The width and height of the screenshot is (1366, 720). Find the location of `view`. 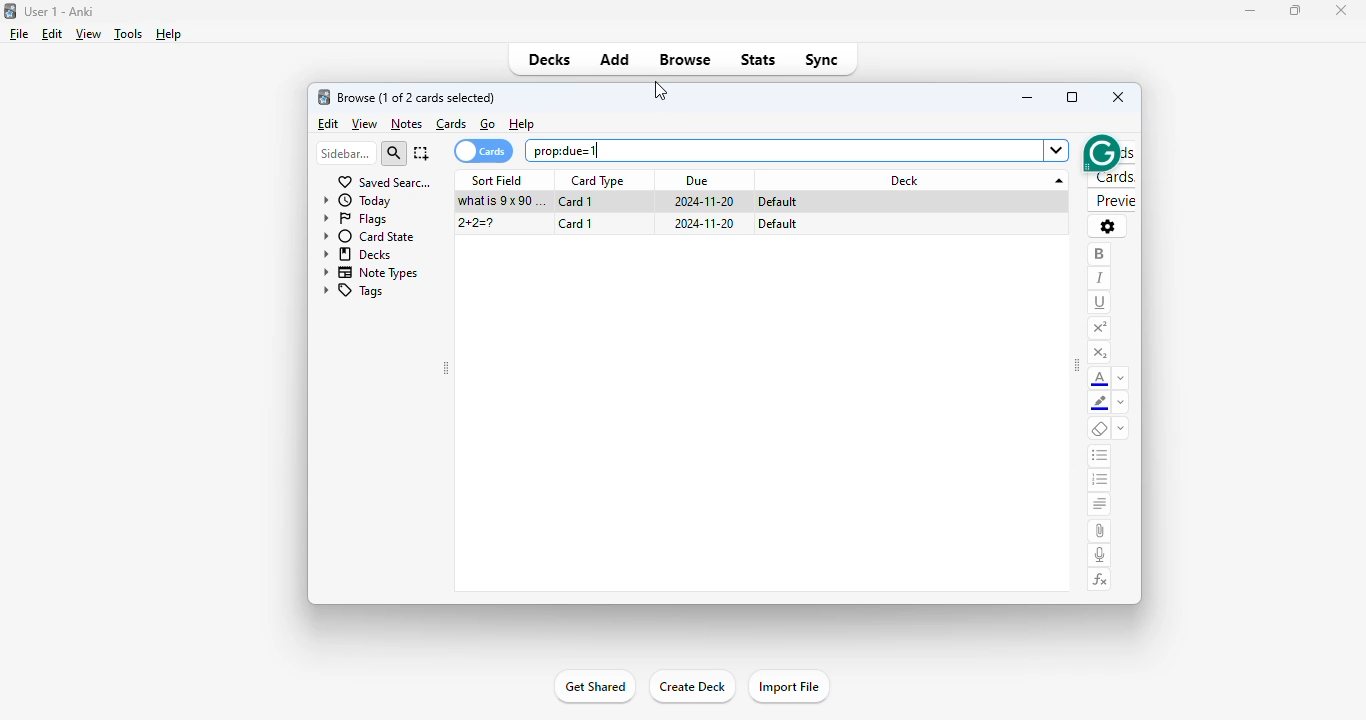

view is located at coordinates (89, 34).